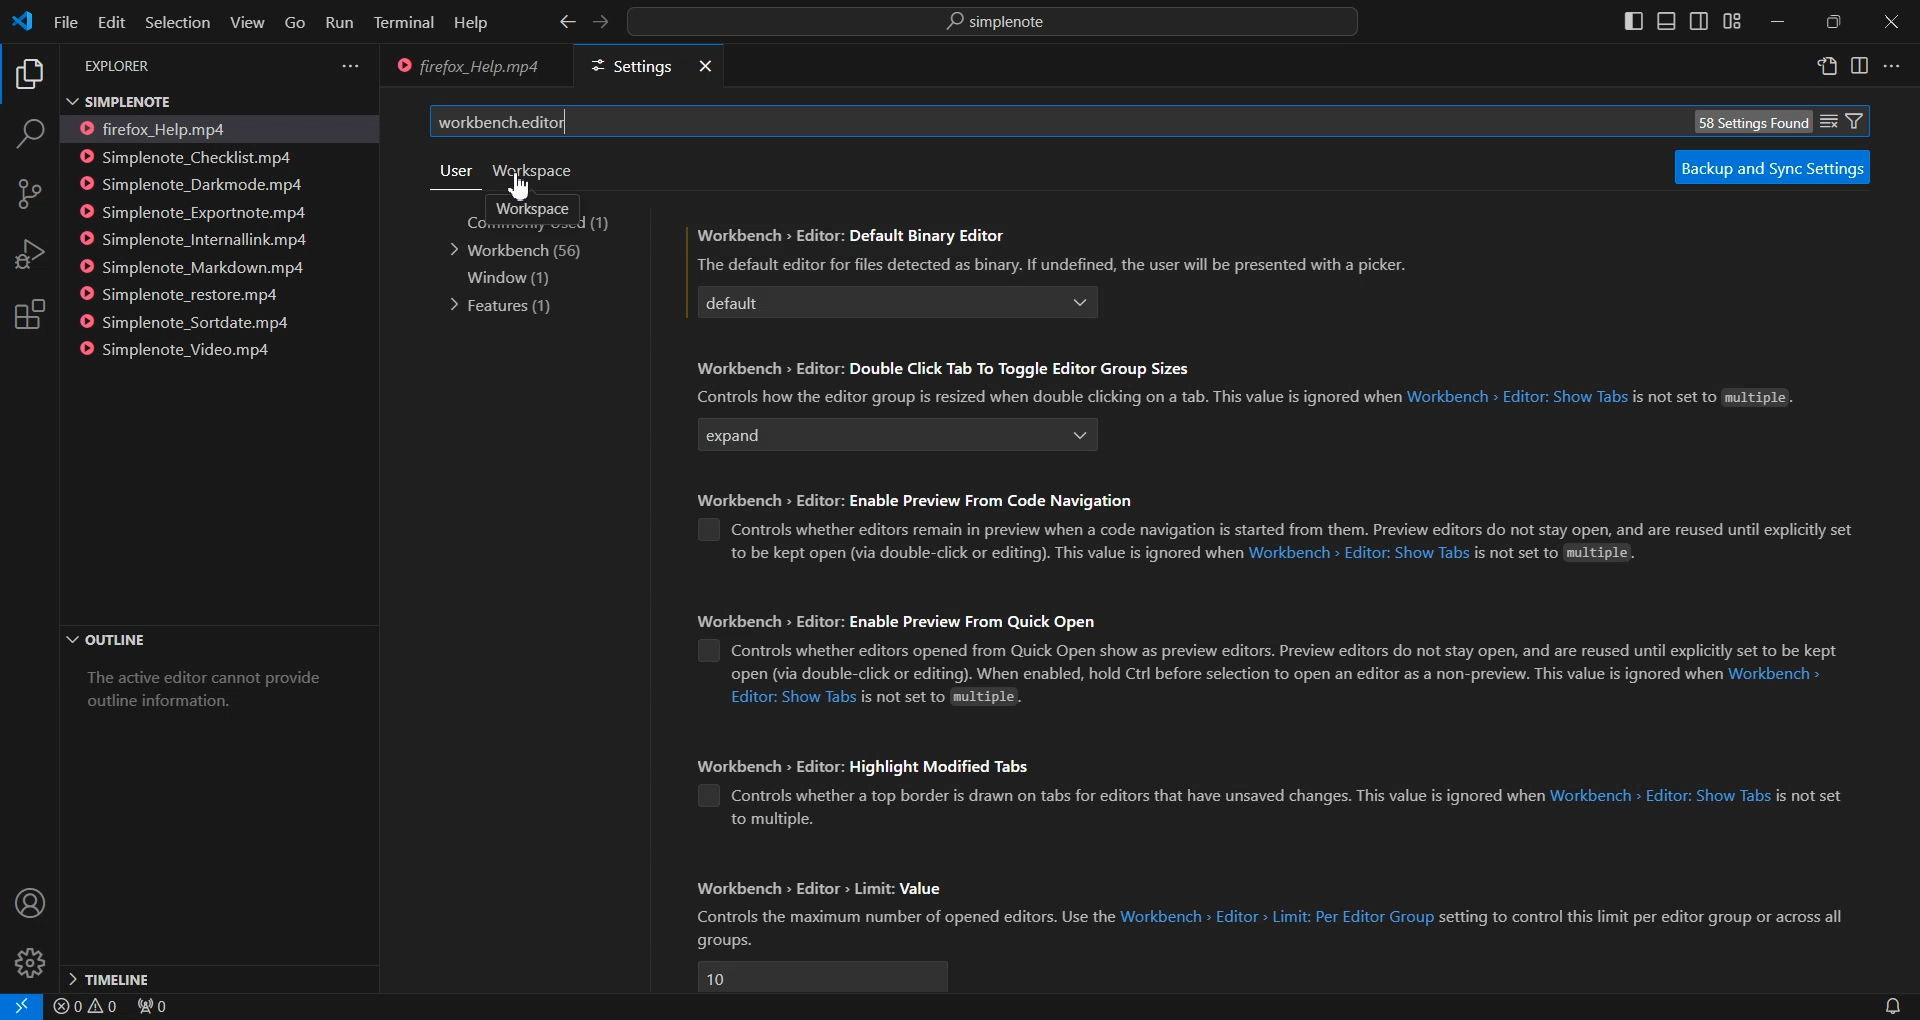  I want to click on to be kept open (via double-click or editing). This value is ignored when, so click(982, 554).